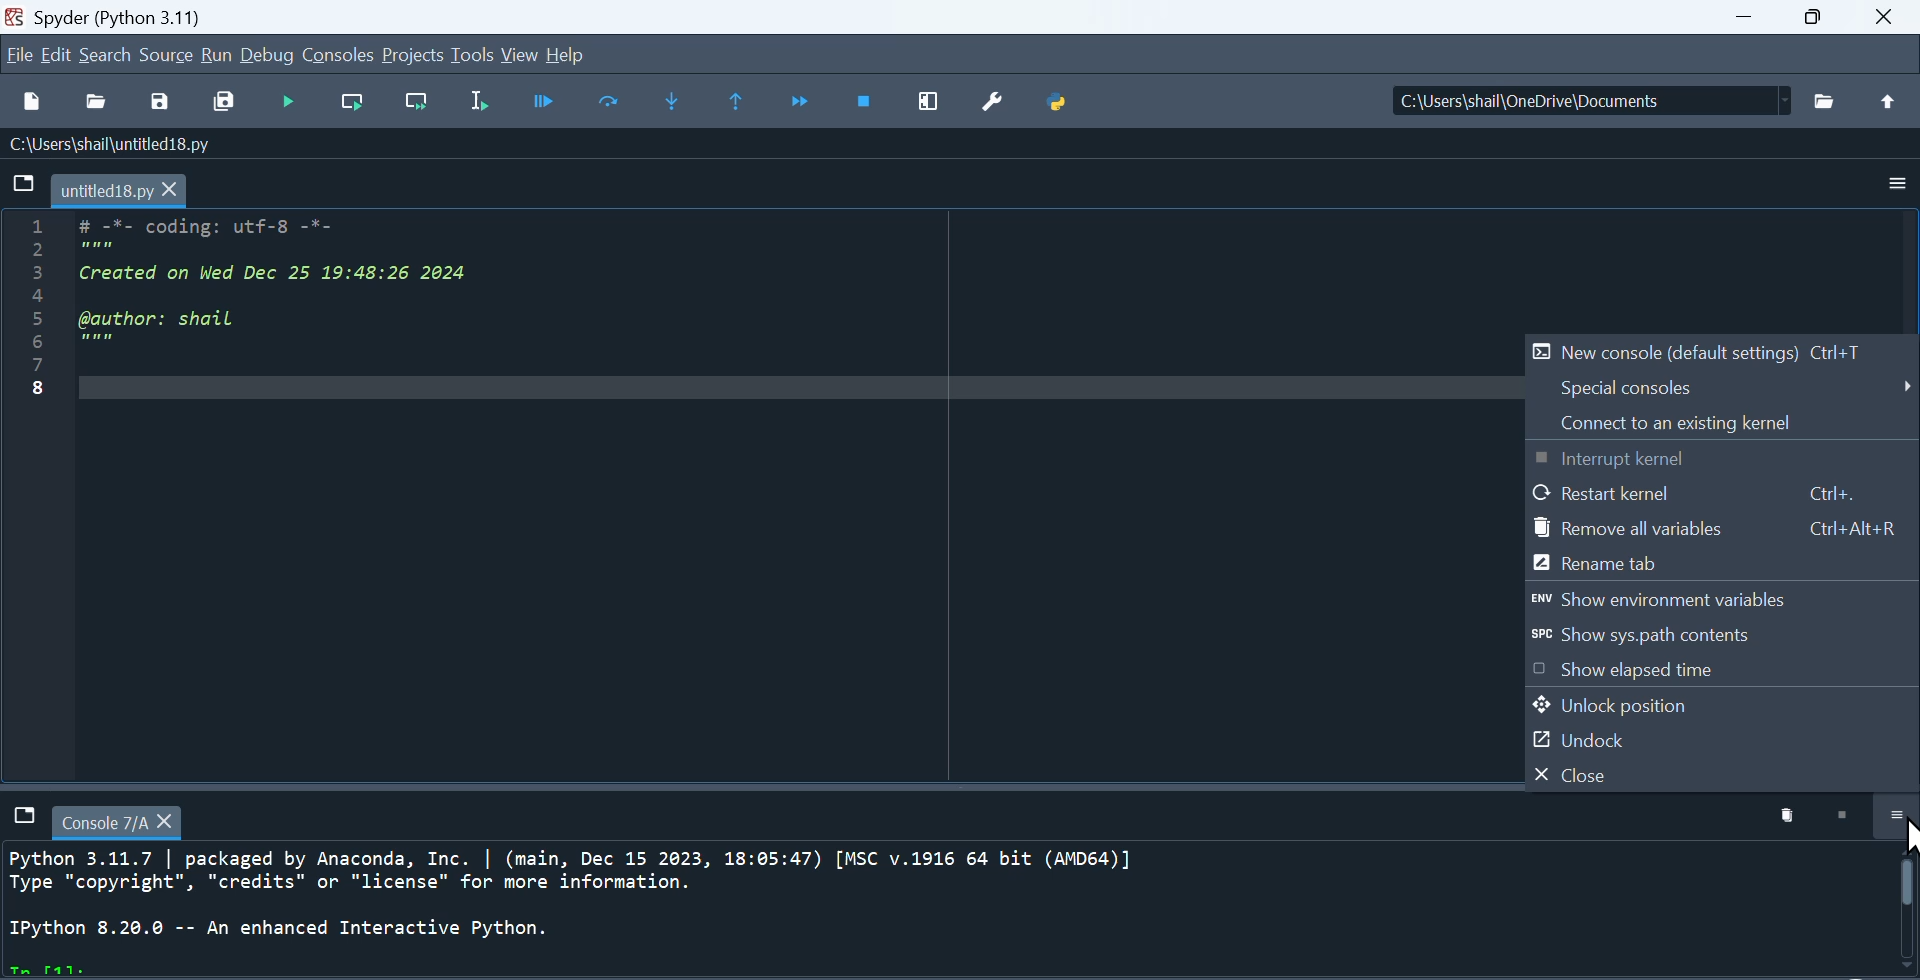  What do you see at coordinates (289, 102) in the screenshot?
I see `run file` at bounding box center [289, 102].